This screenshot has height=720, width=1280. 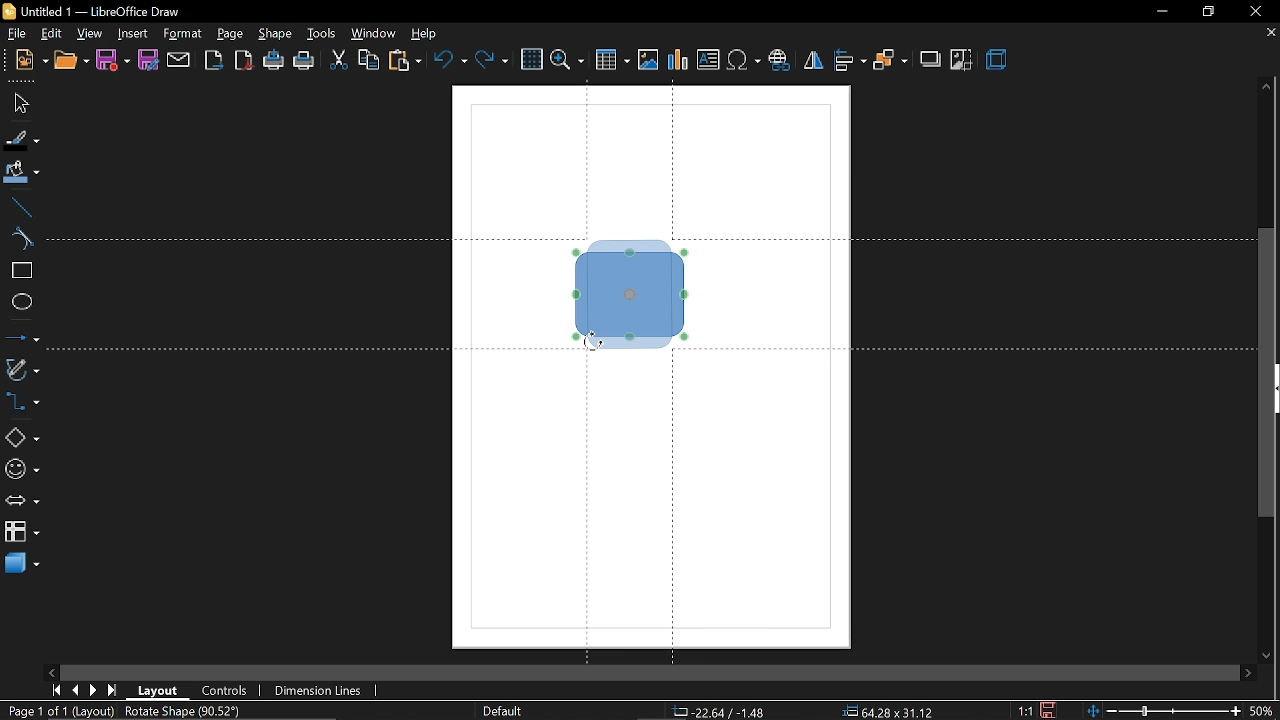 What do you see at coordinates (21, 272) in the screenshot?
I see `rectangle` at bounding box center [21, 272].